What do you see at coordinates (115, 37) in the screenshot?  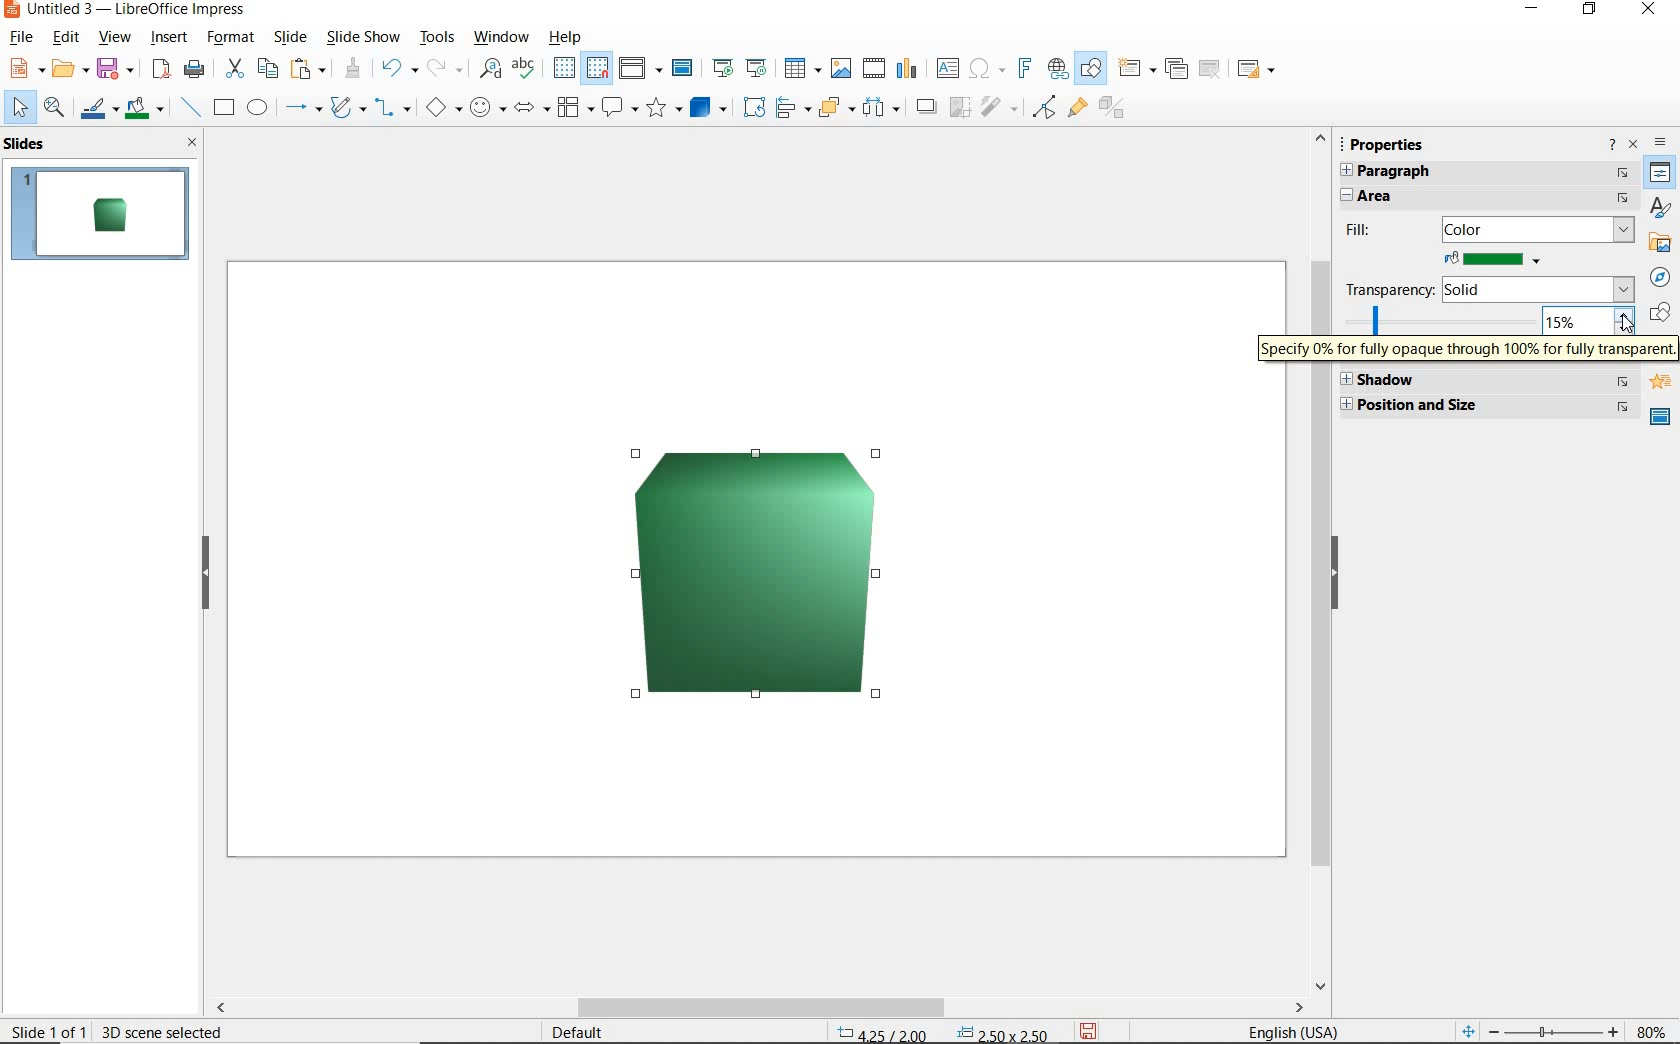 I see `view` at bounding box center [115, 37].